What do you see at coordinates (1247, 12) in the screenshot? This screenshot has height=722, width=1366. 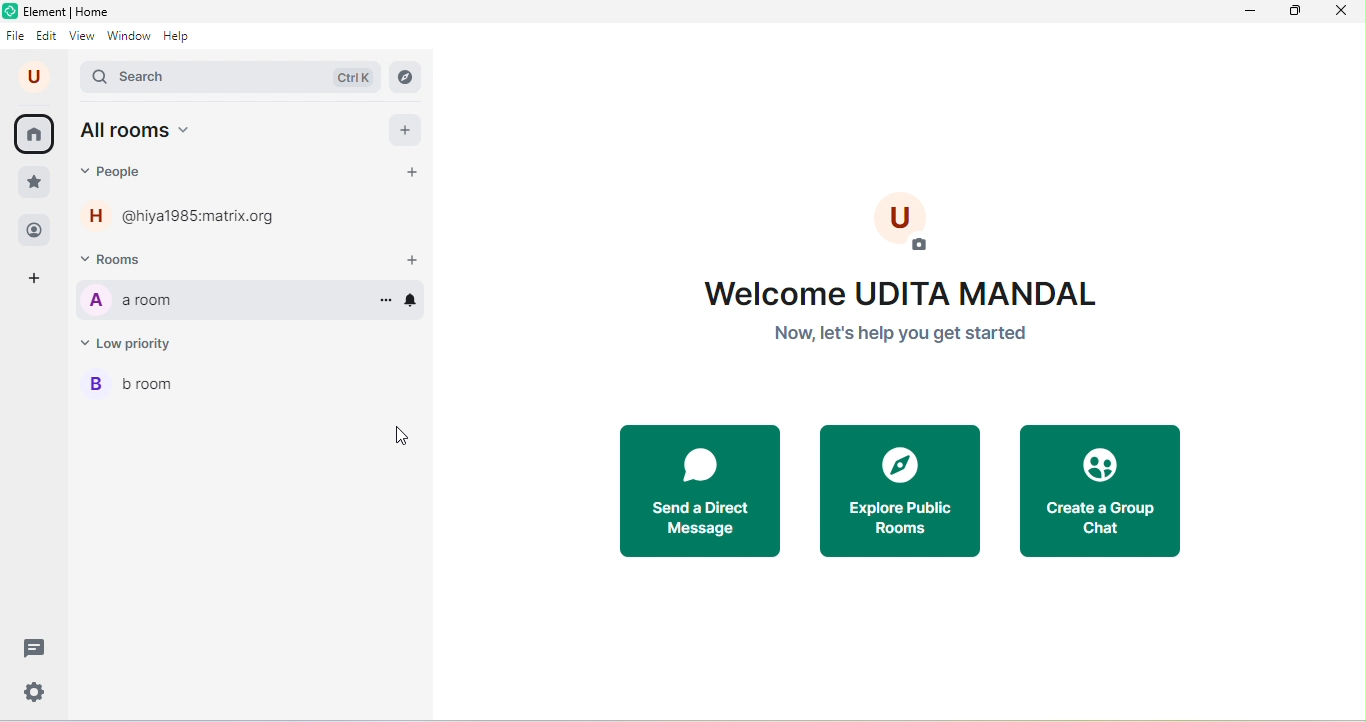 I see `minimize` at bounding box center [1247, 12].